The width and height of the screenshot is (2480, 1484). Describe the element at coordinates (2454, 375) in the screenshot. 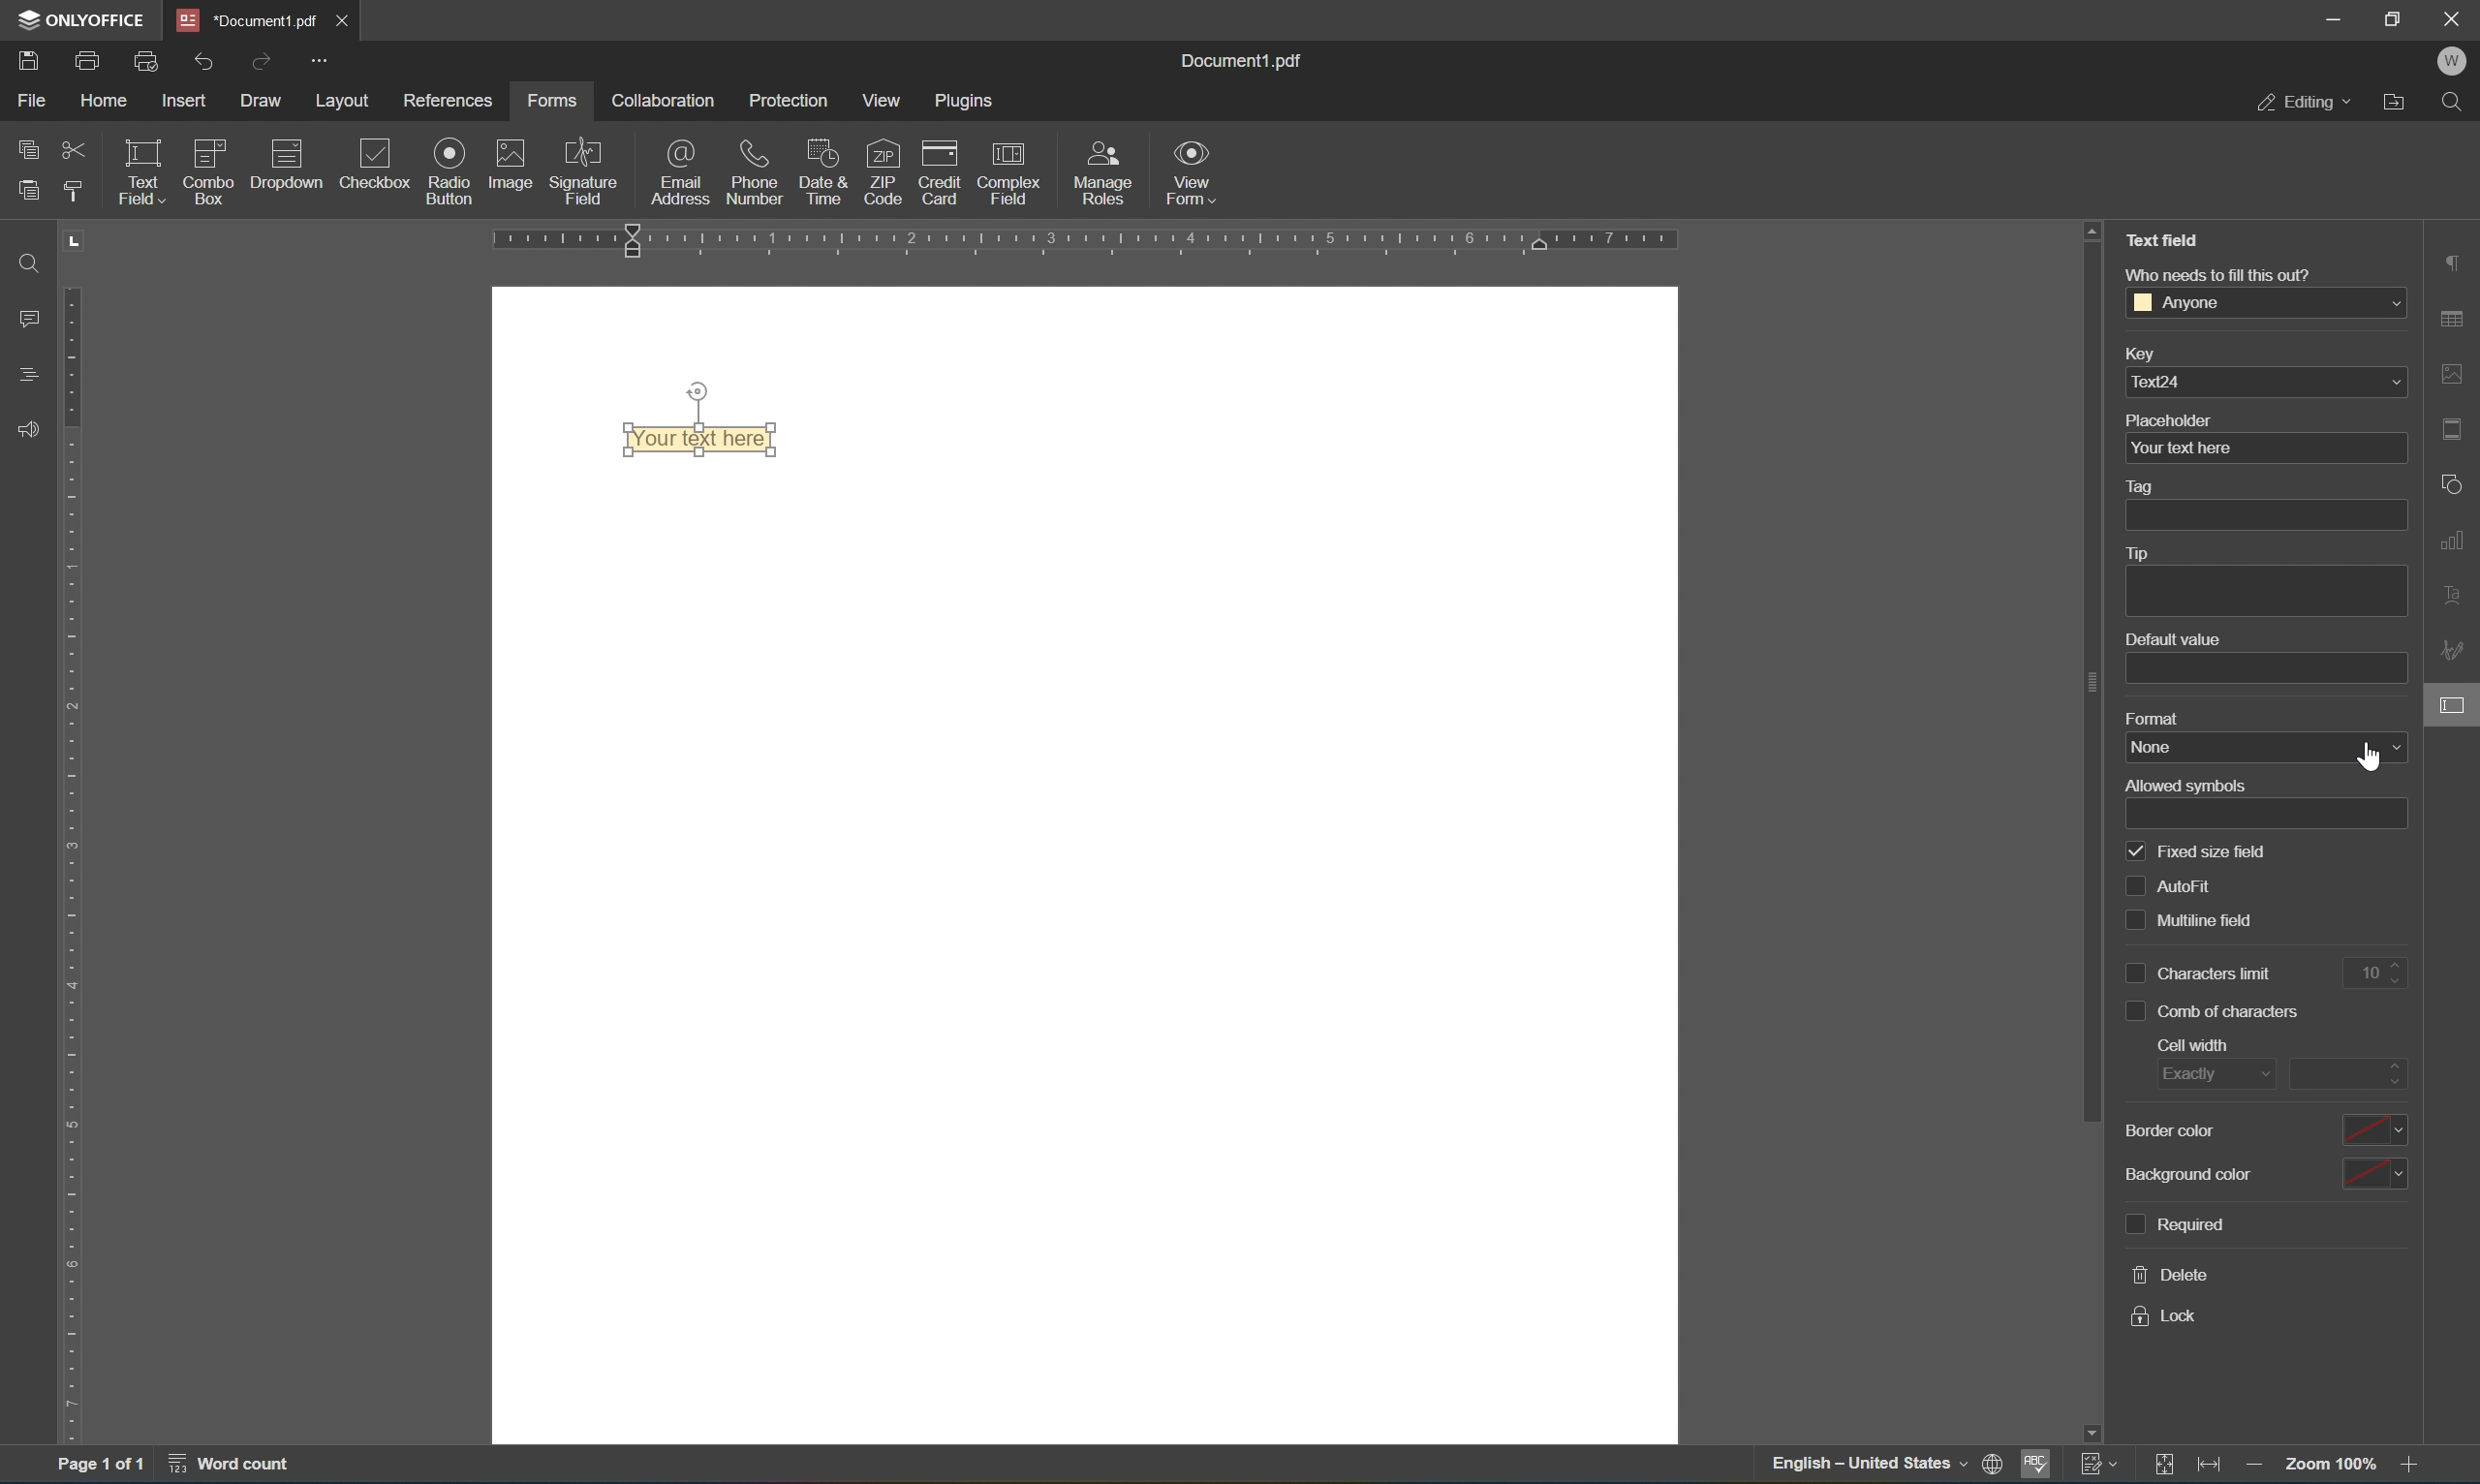

I see `image settings` at that location.